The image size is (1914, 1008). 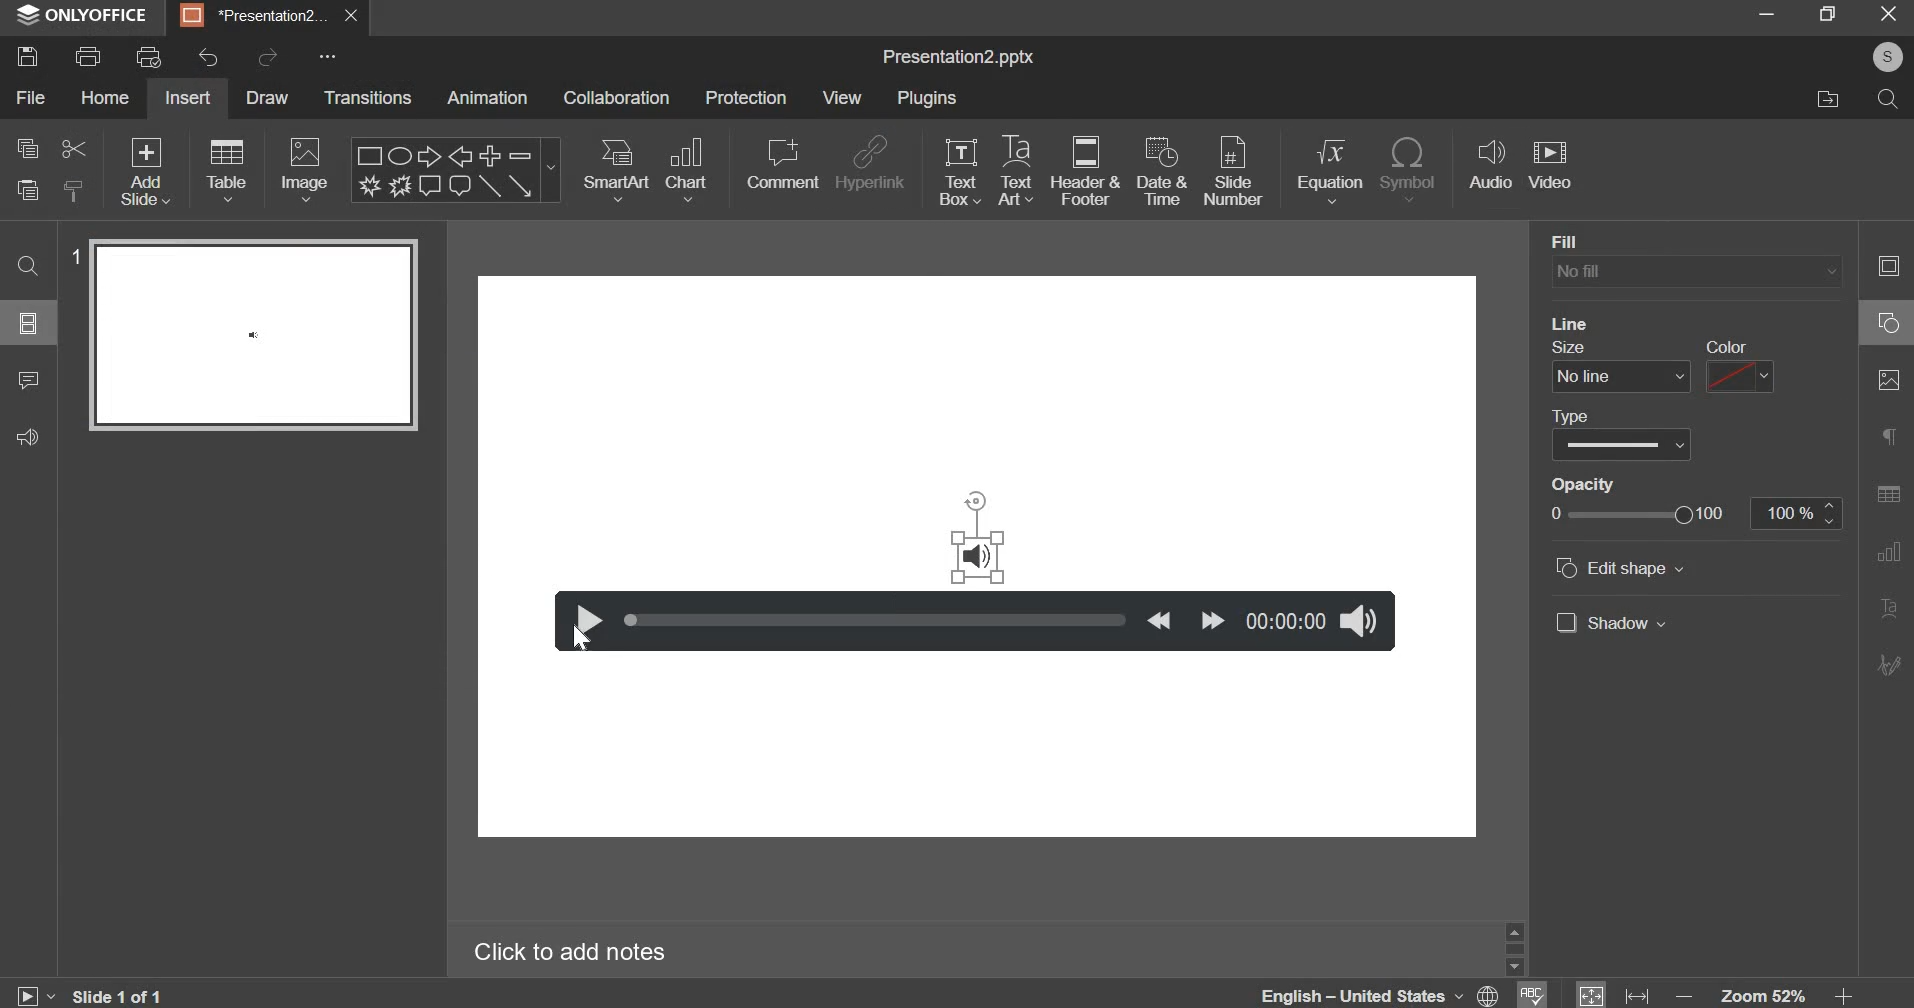 What do you see at coordinates (1514, 967) in the screenshot?
I see `scroll down` at bounding box center [1514, 967].